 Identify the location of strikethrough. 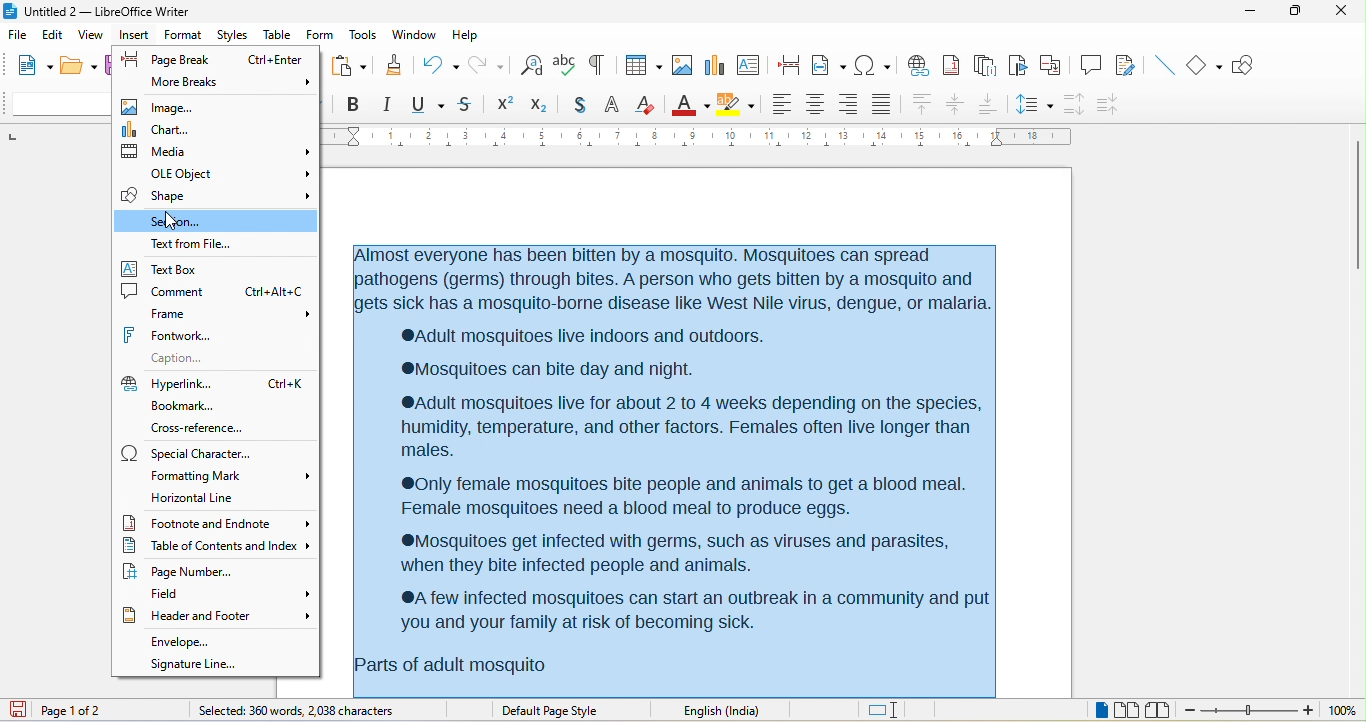
(471, 104).